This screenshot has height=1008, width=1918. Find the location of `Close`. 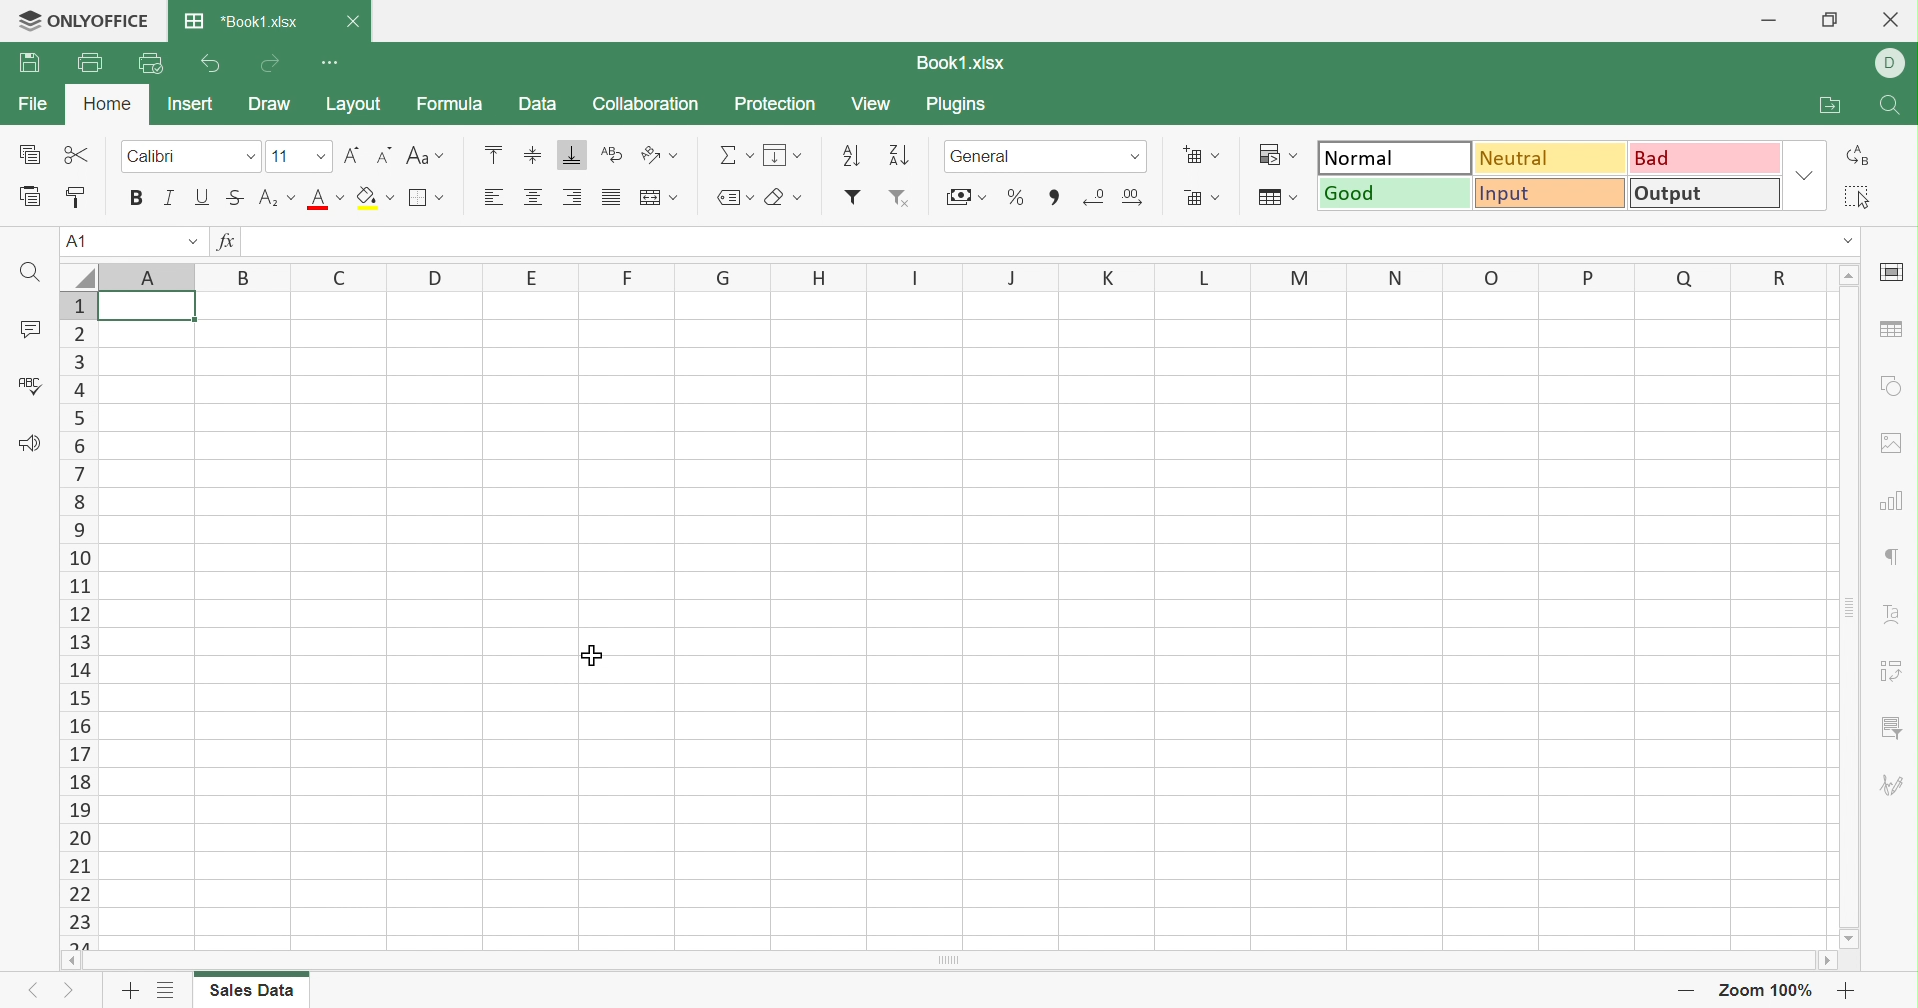

Close is located at coordinates (351, 21).